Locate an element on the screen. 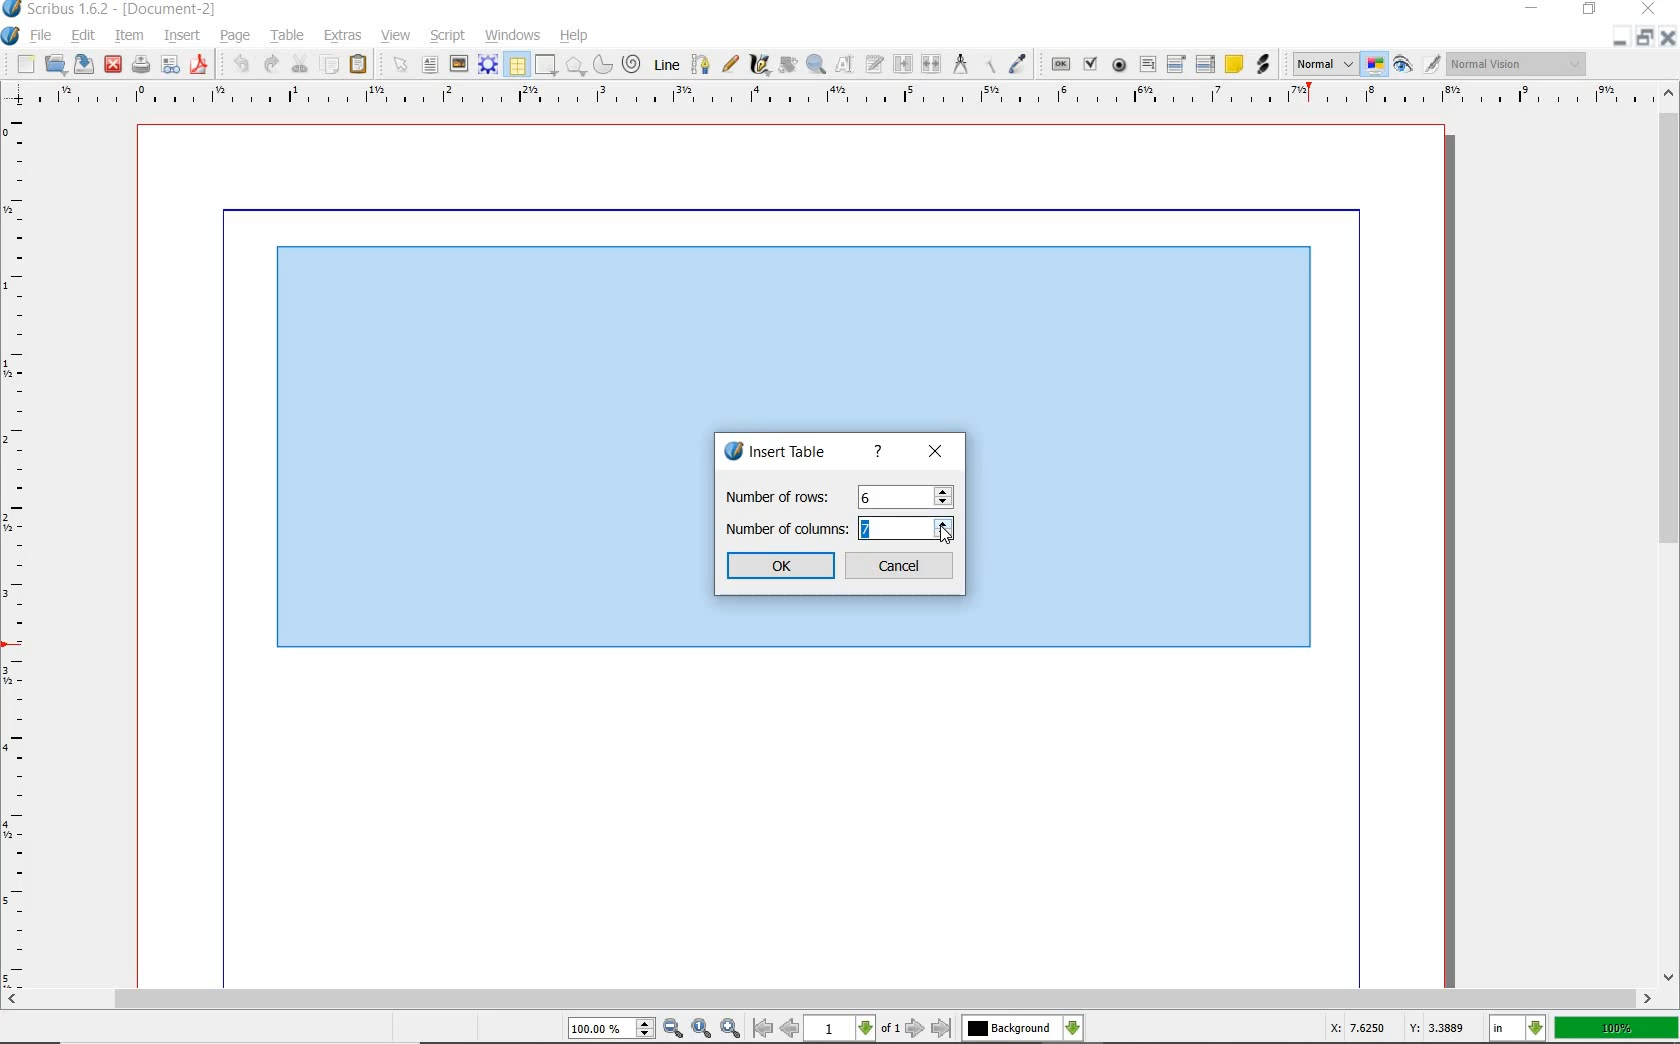 This screenshot has width=1680, height=1044. go to previous page is located at coordinates (791, 1030).